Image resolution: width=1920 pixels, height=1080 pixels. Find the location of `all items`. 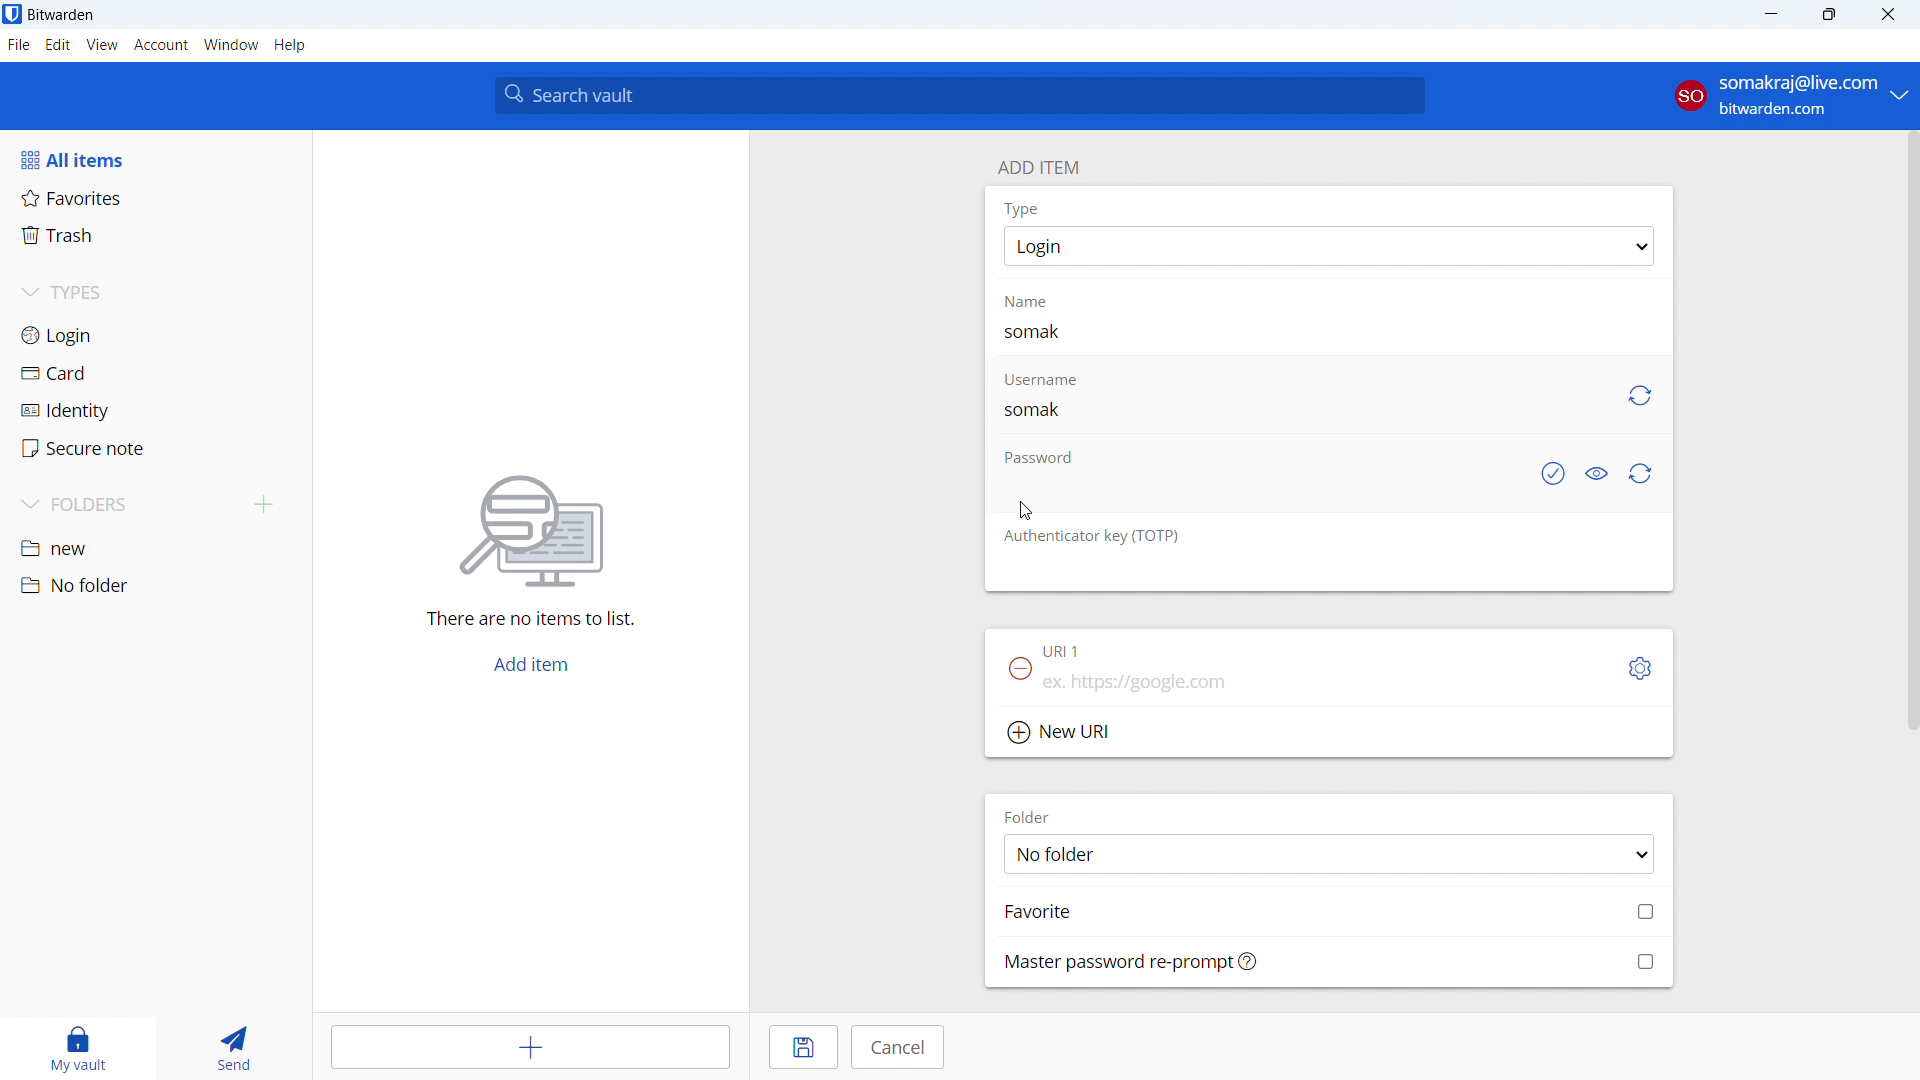

all items is located at coordinates (155, 159).